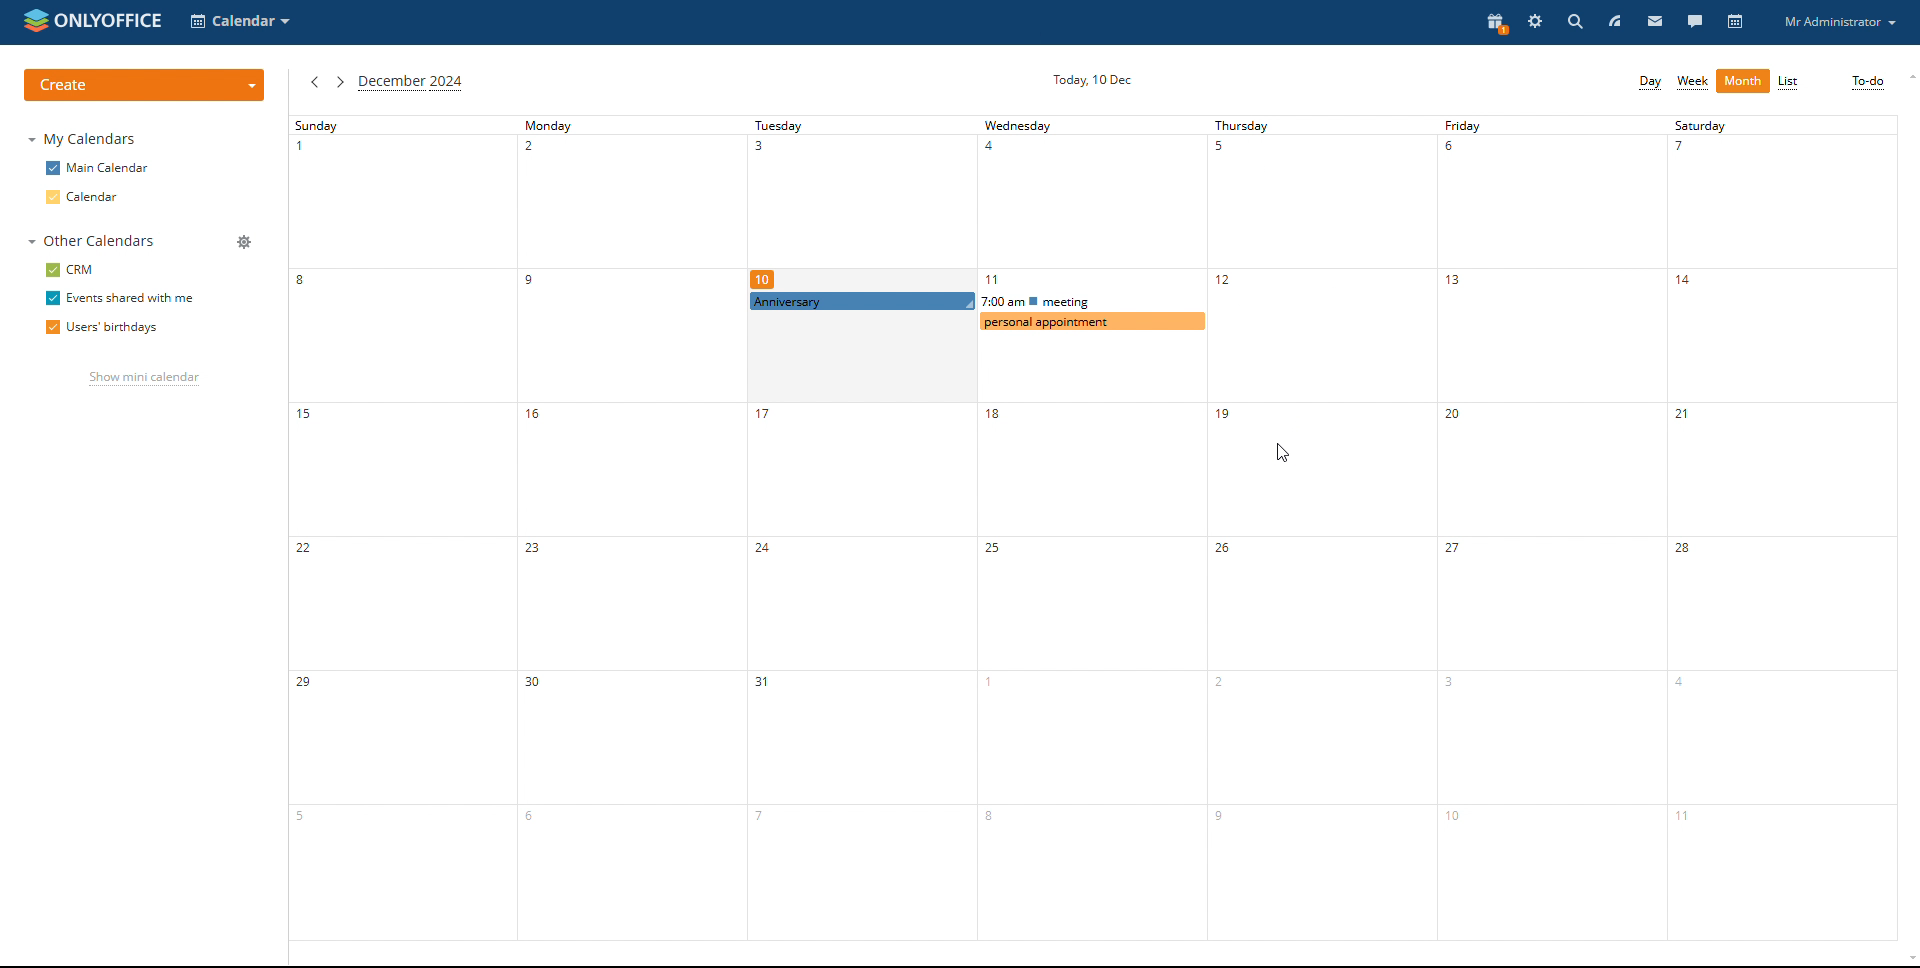 Image resolution: width=1920 pixels, height=968 pixels. What do you see at coordinates (980, 302) in the screenshot?
I see `scheduled event` at bounding box center [980, 302].